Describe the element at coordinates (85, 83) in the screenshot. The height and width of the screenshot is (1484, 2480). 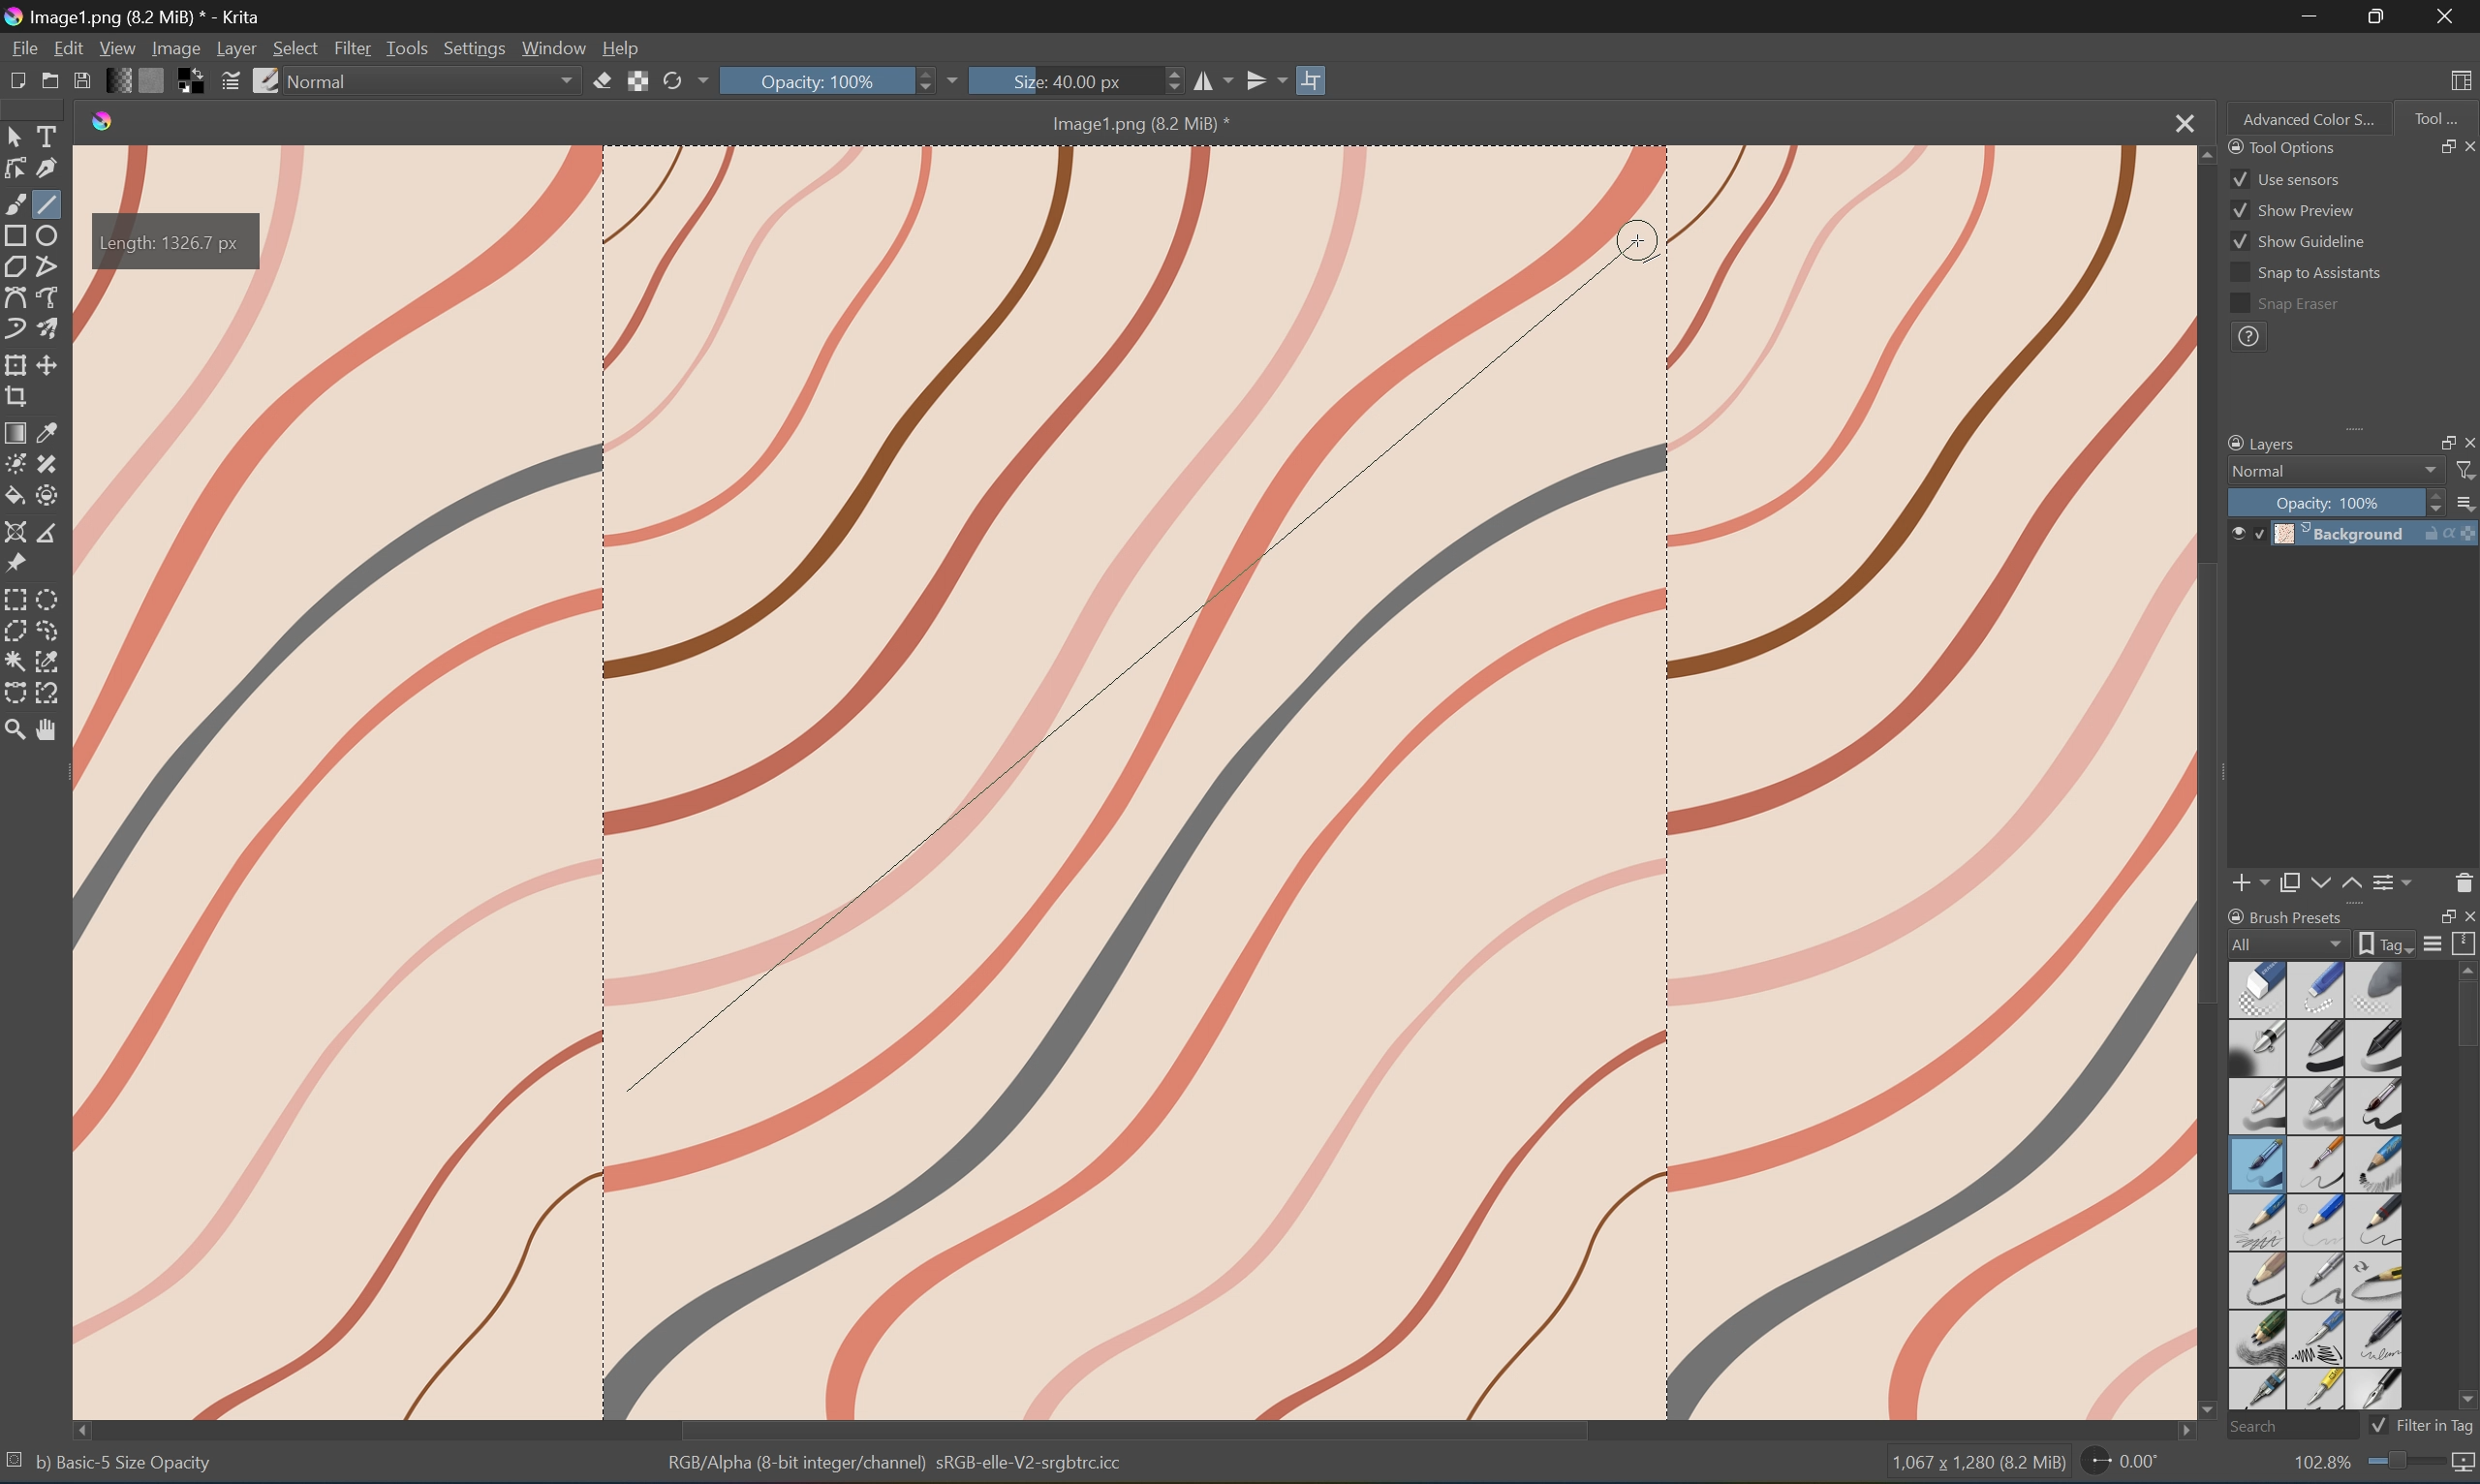
I see `Save` at that location.